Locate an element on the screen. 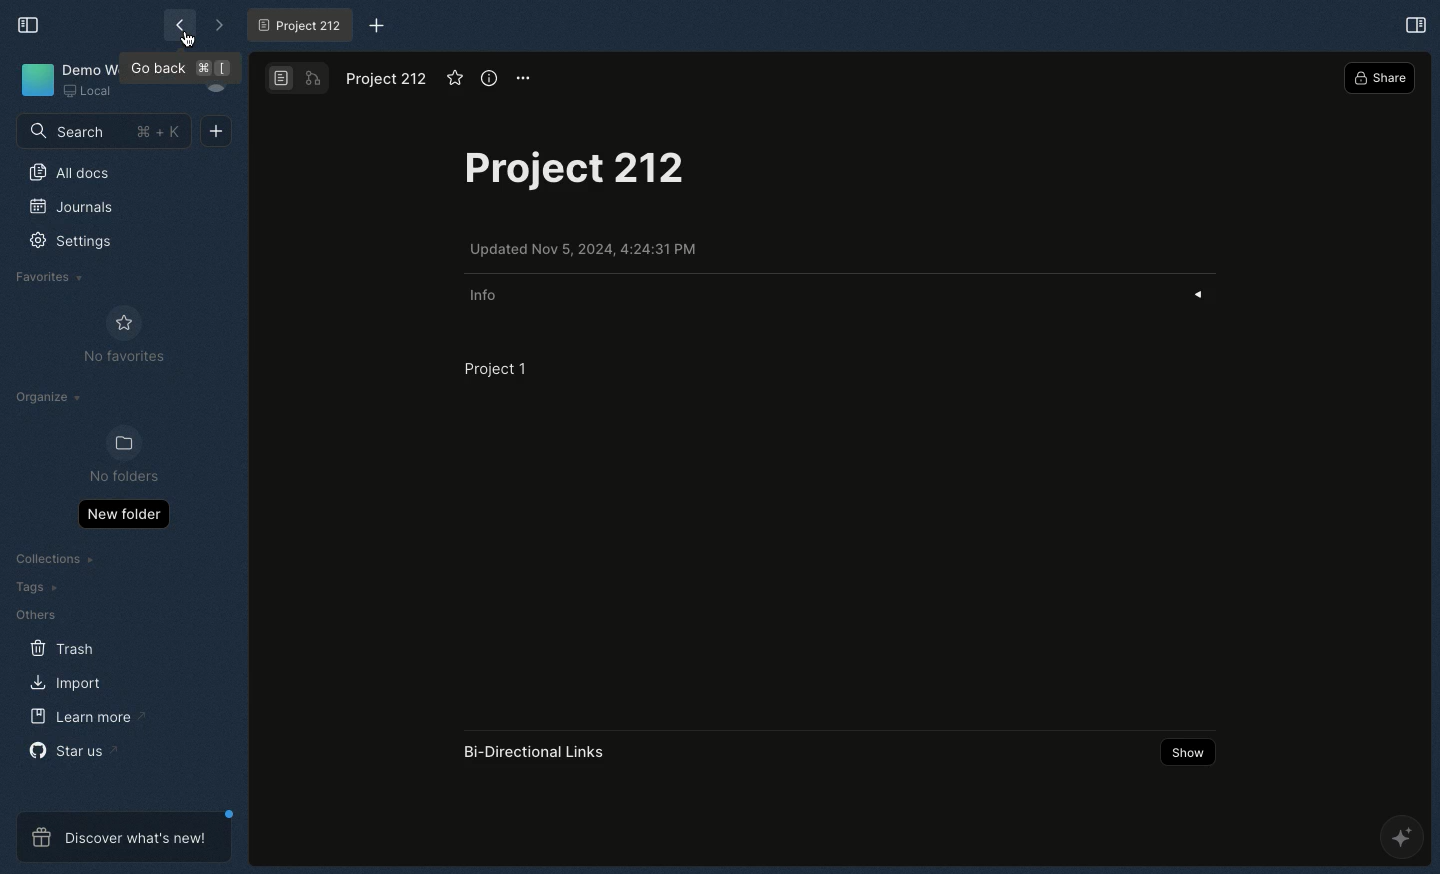 This screenshot has height=874, width=1440. Options is located at coordinates (525, 77).